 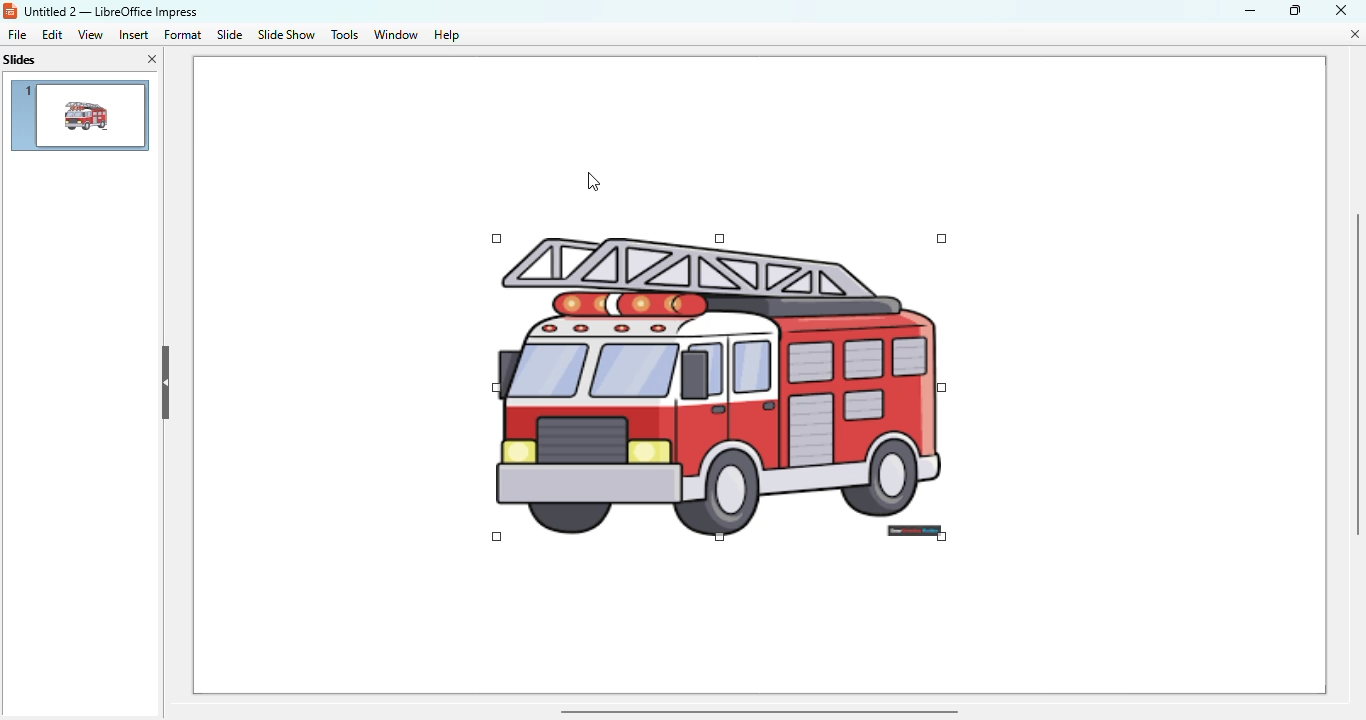 I want to click on slides, so click(x=20, y=60).